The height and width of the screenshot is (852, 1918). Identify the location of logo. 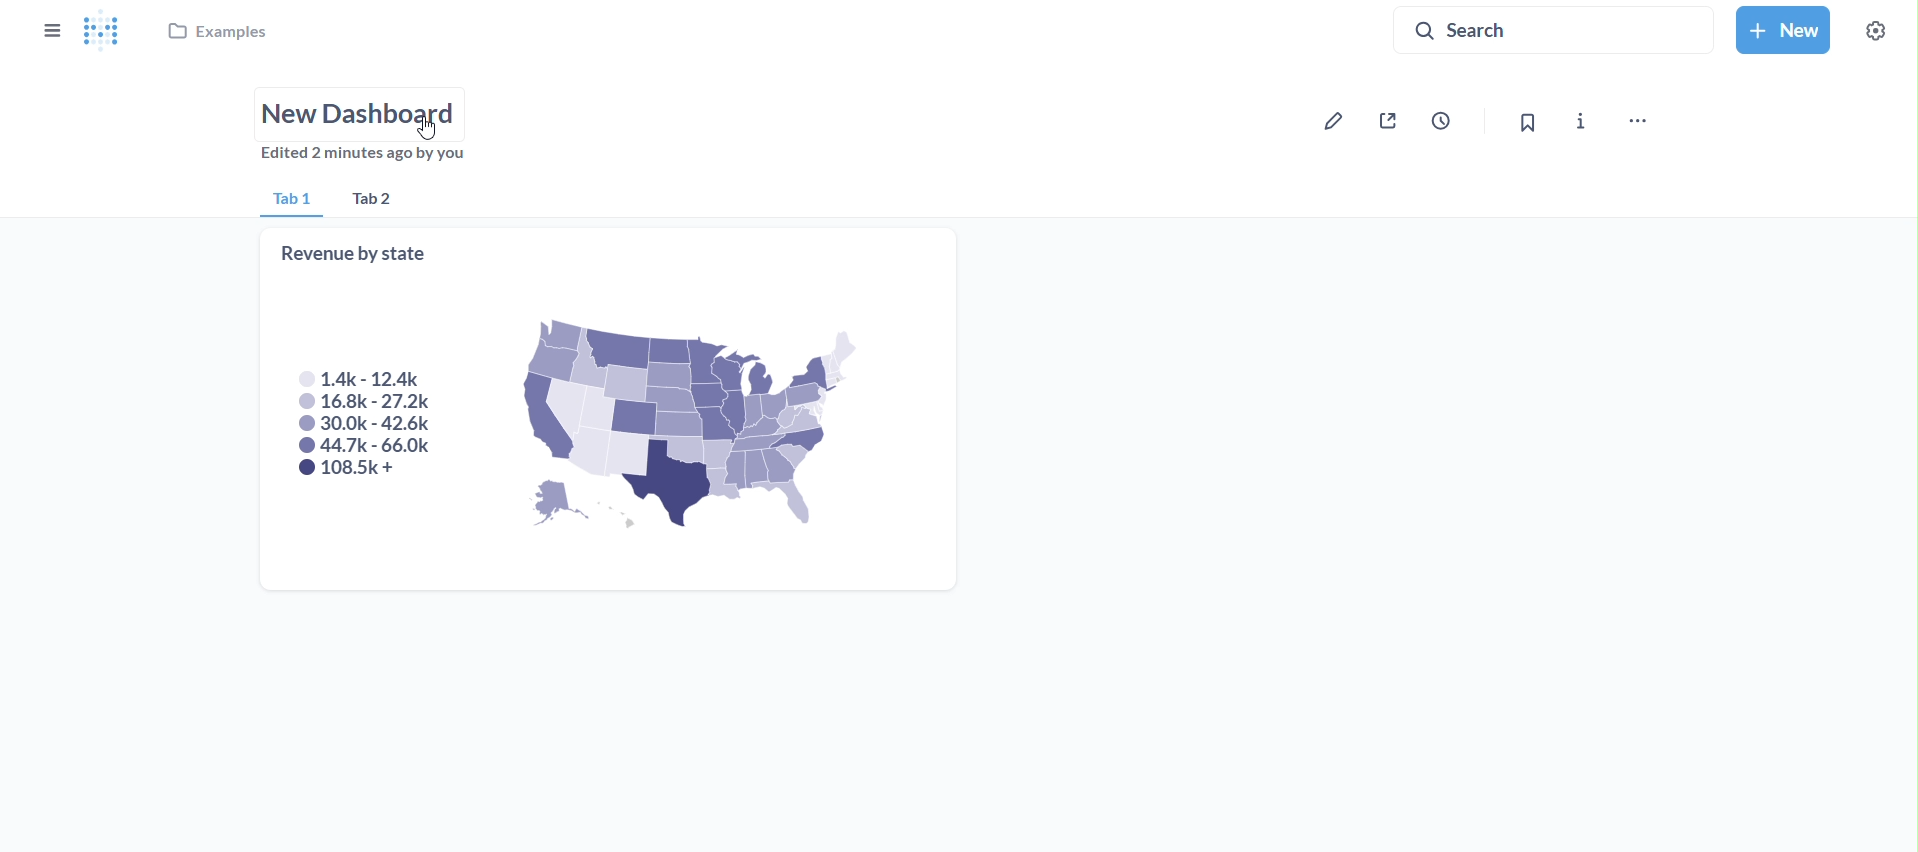
(107, 32).